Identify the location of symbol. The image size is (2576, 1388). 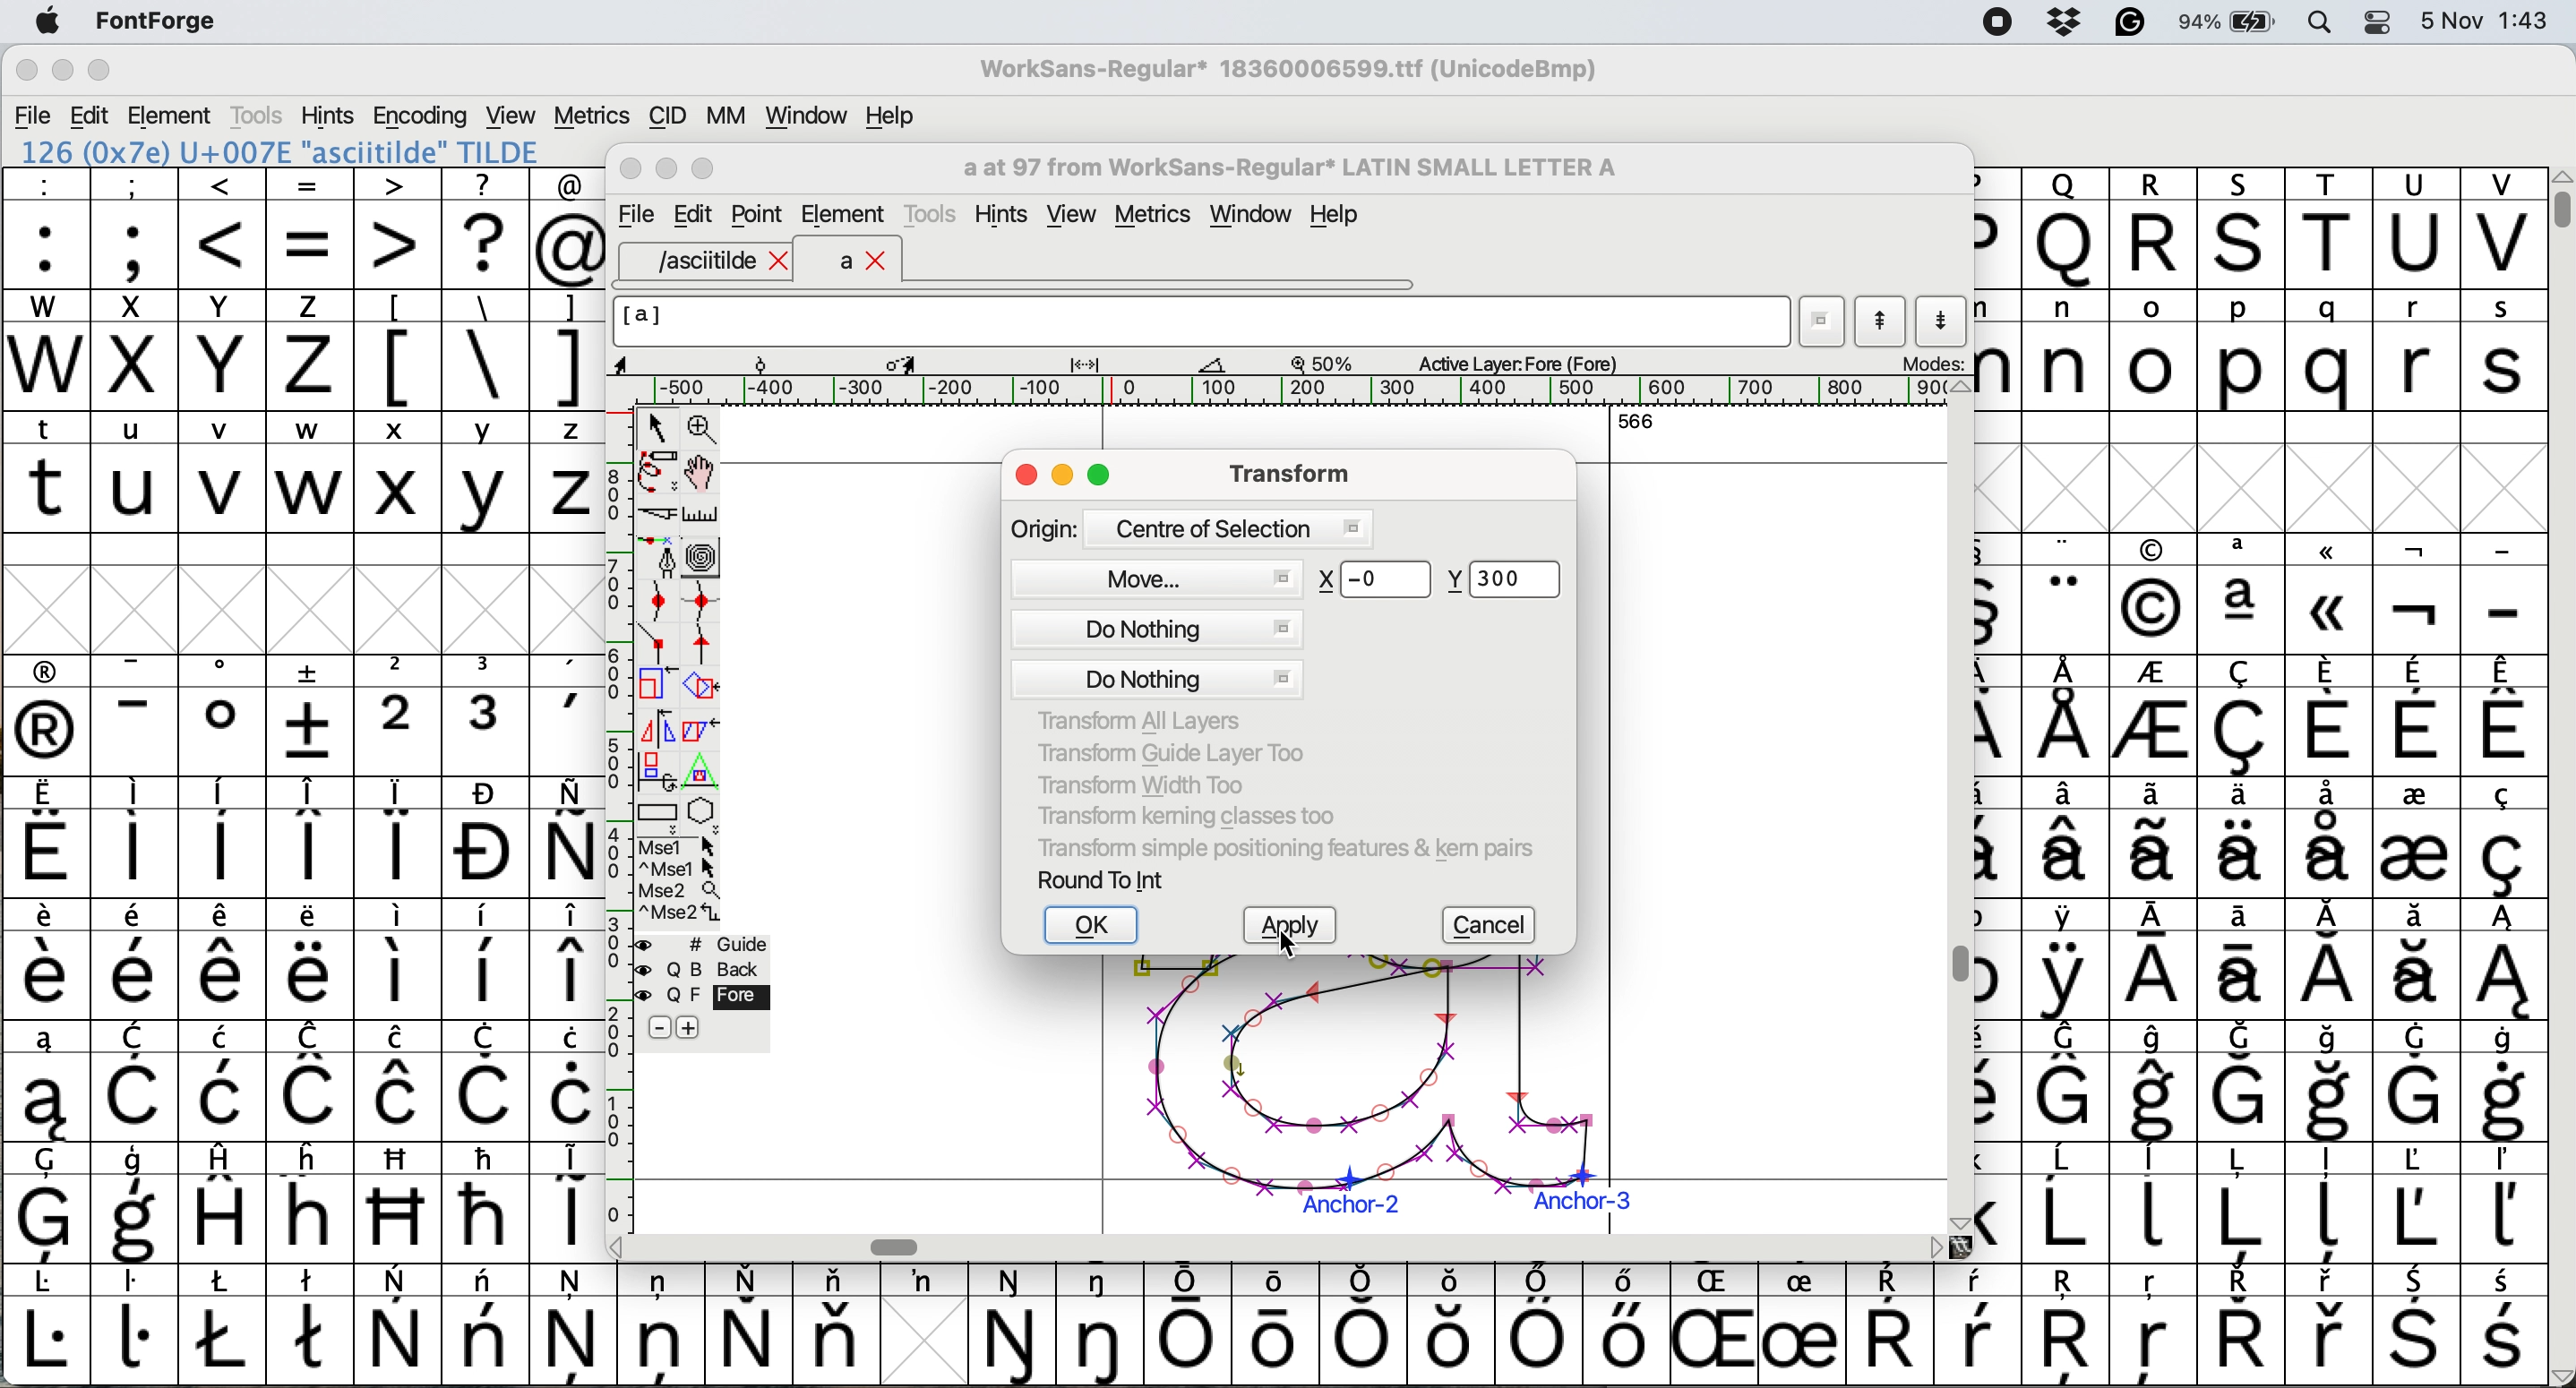
(2331, 835).